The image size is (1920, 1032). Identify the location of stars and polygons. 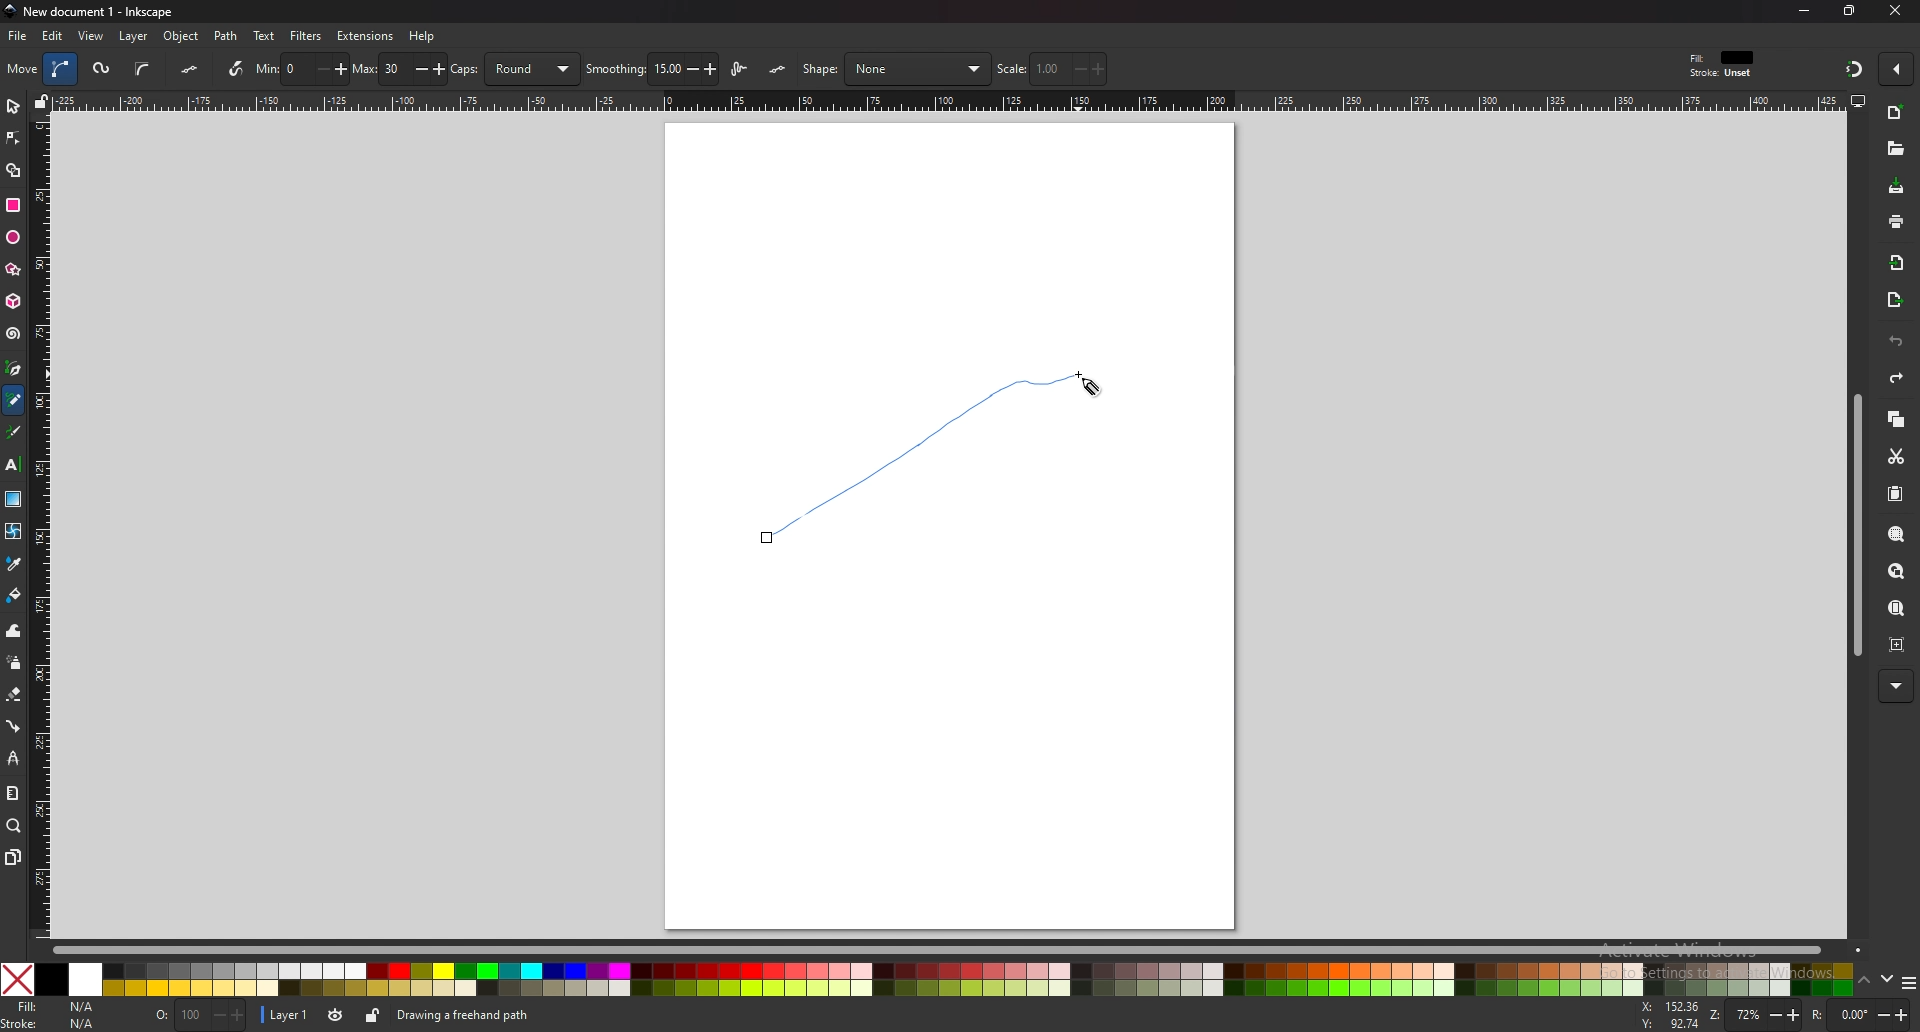
(13, 269).